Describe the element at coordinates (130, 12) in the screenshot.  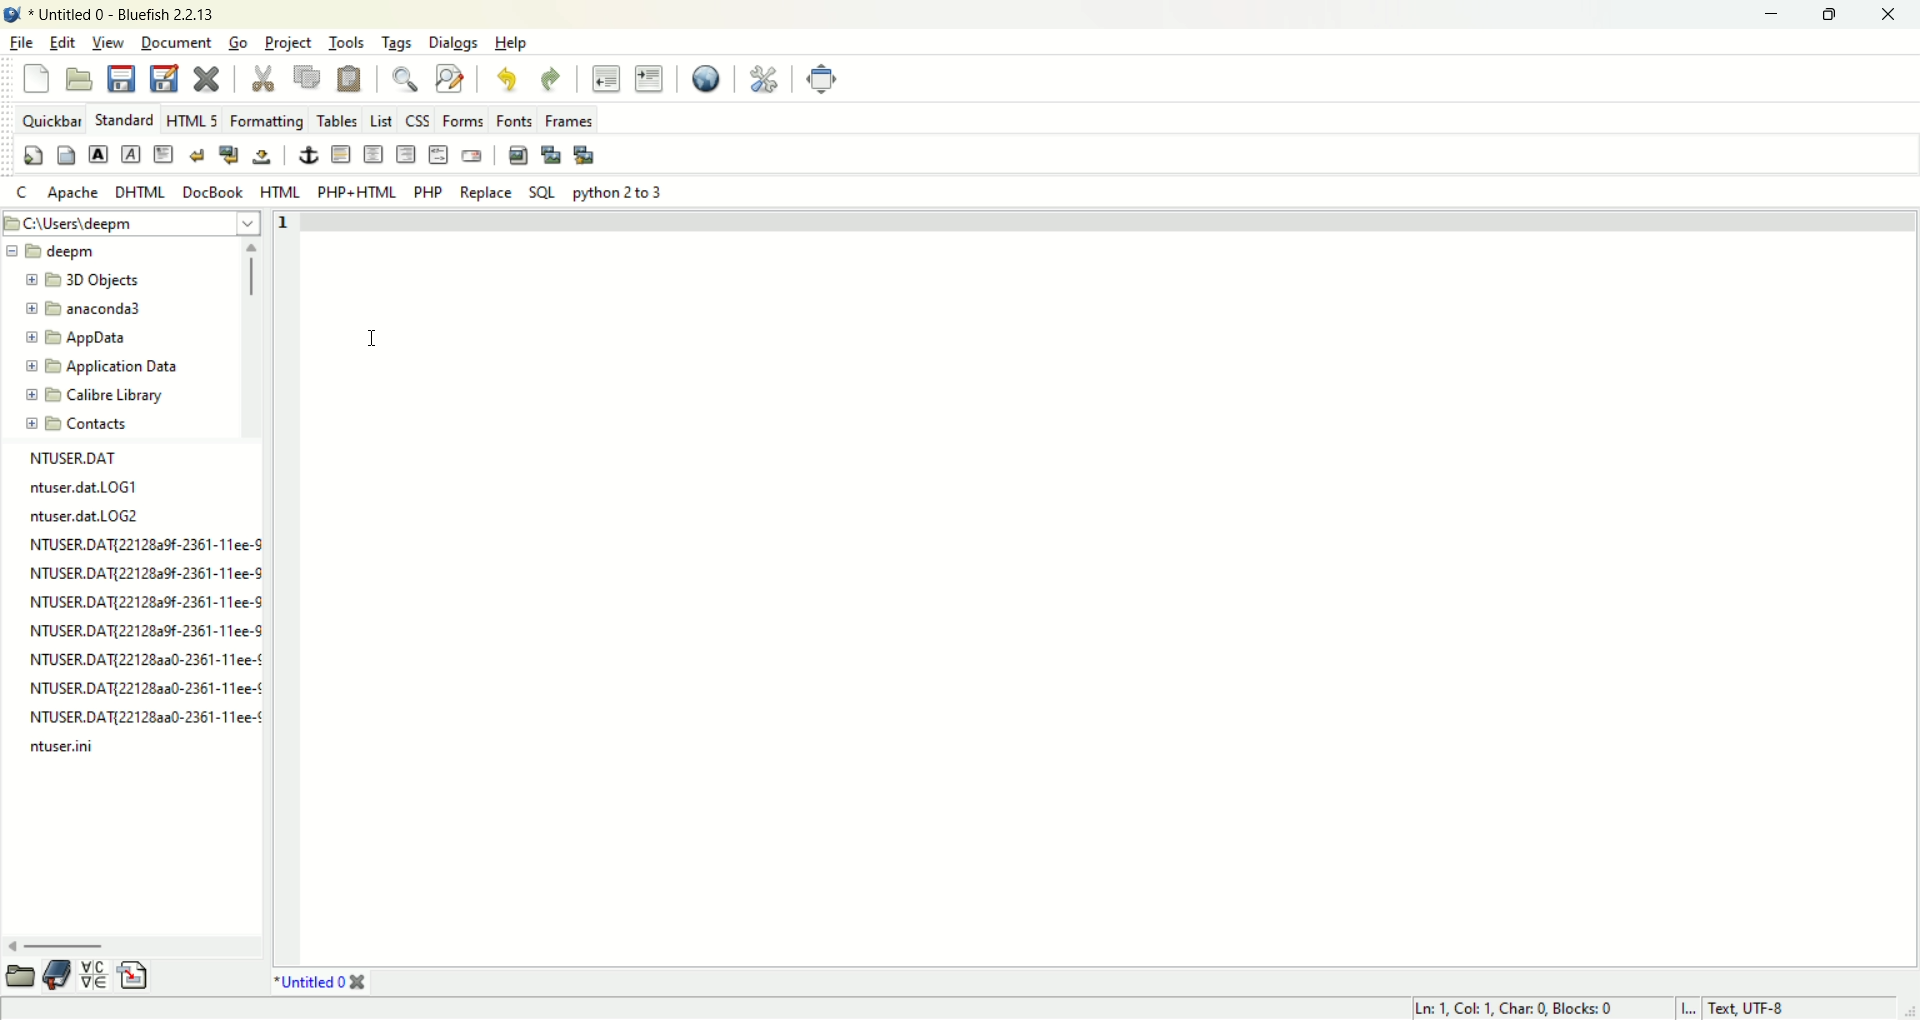
I see `document name` at that location.